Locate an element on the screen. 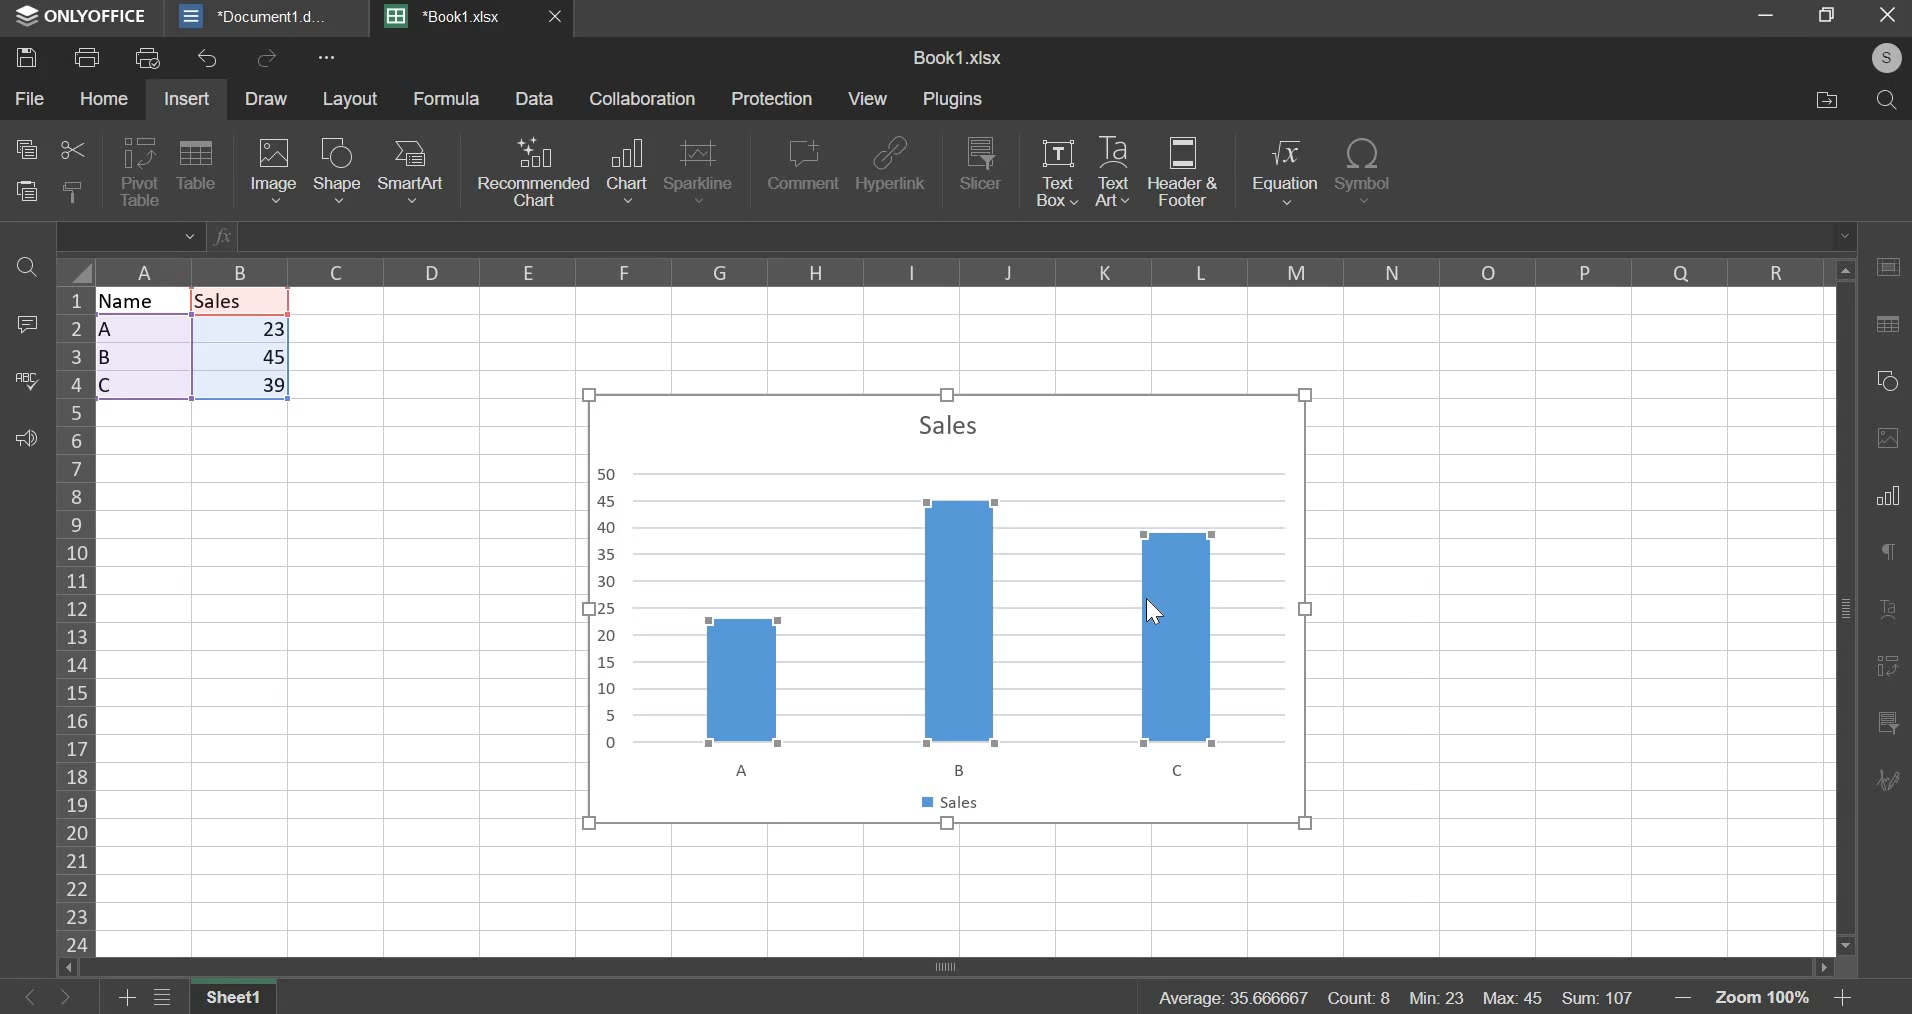  maximize is located at coordinates (1827, 20).